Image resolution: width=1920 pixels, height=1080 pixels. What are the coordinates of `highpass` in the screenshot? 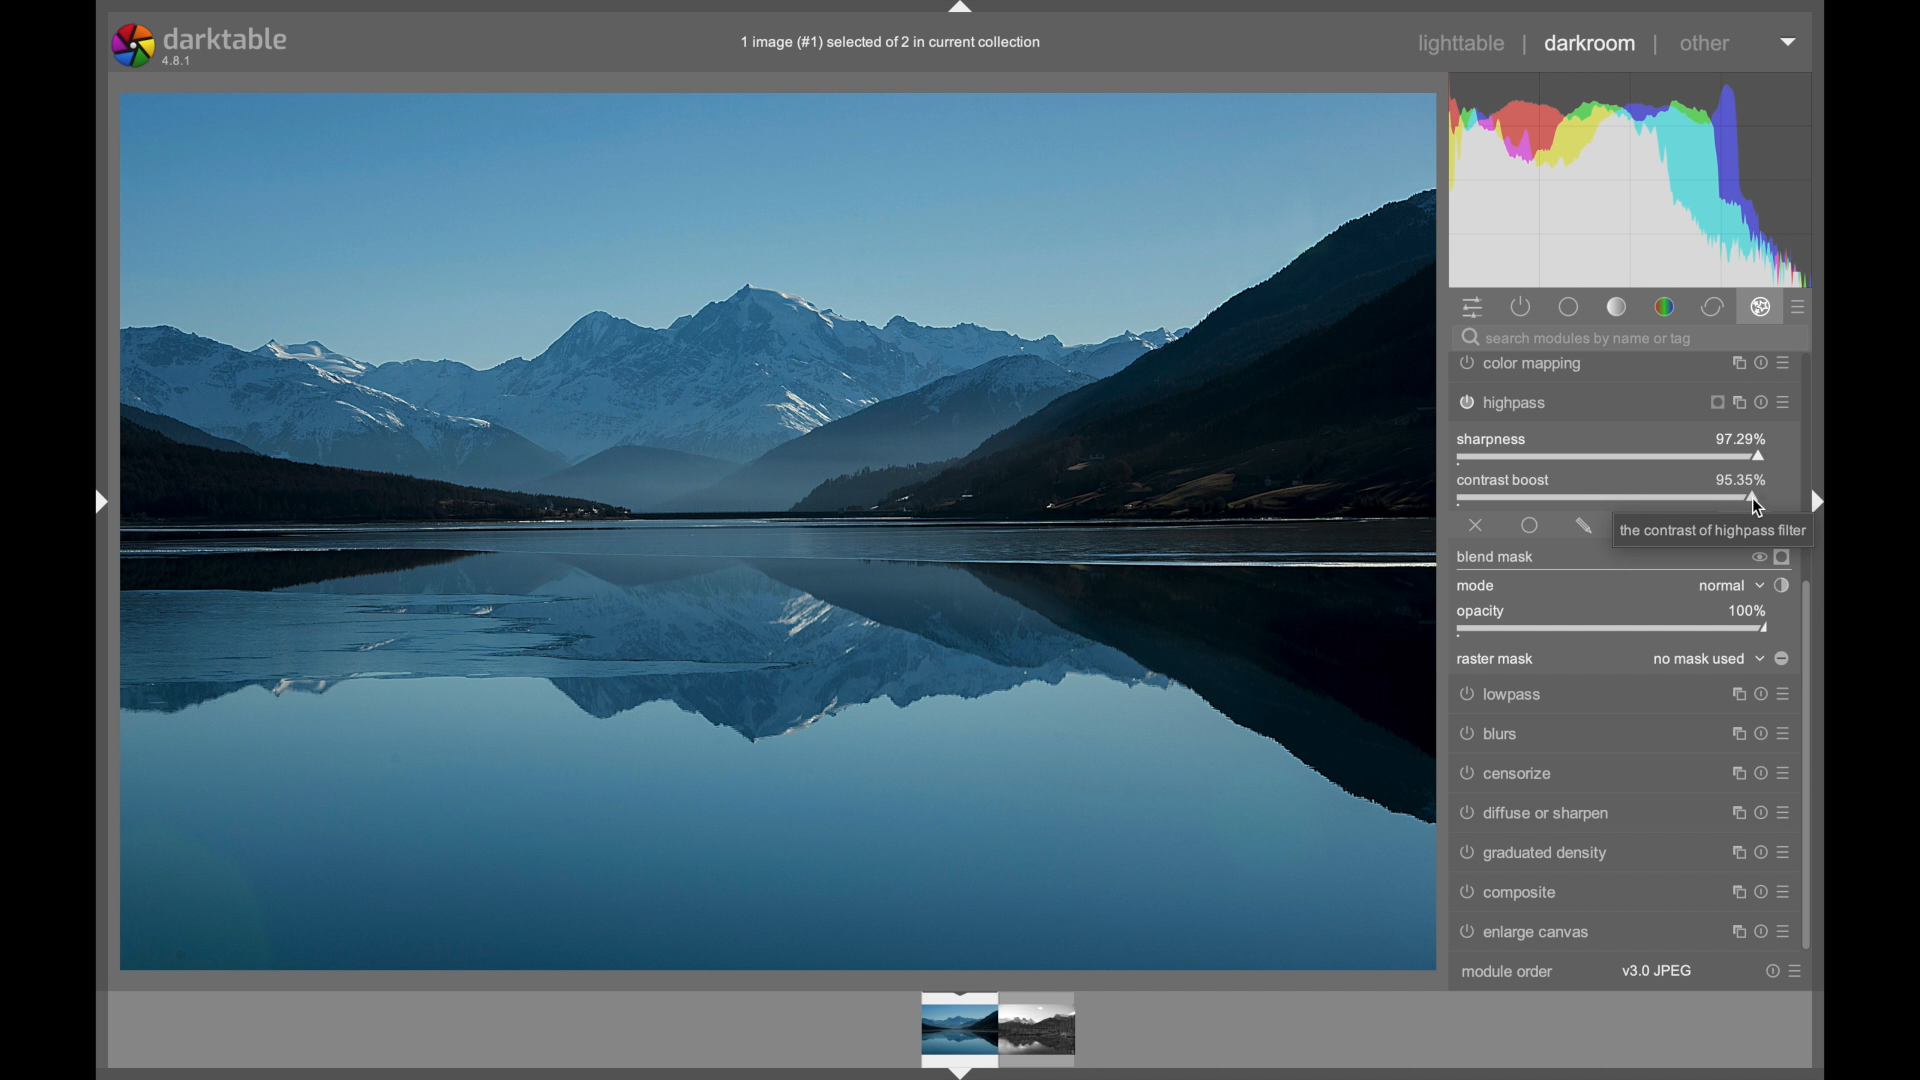 It's located at (1621, 404).